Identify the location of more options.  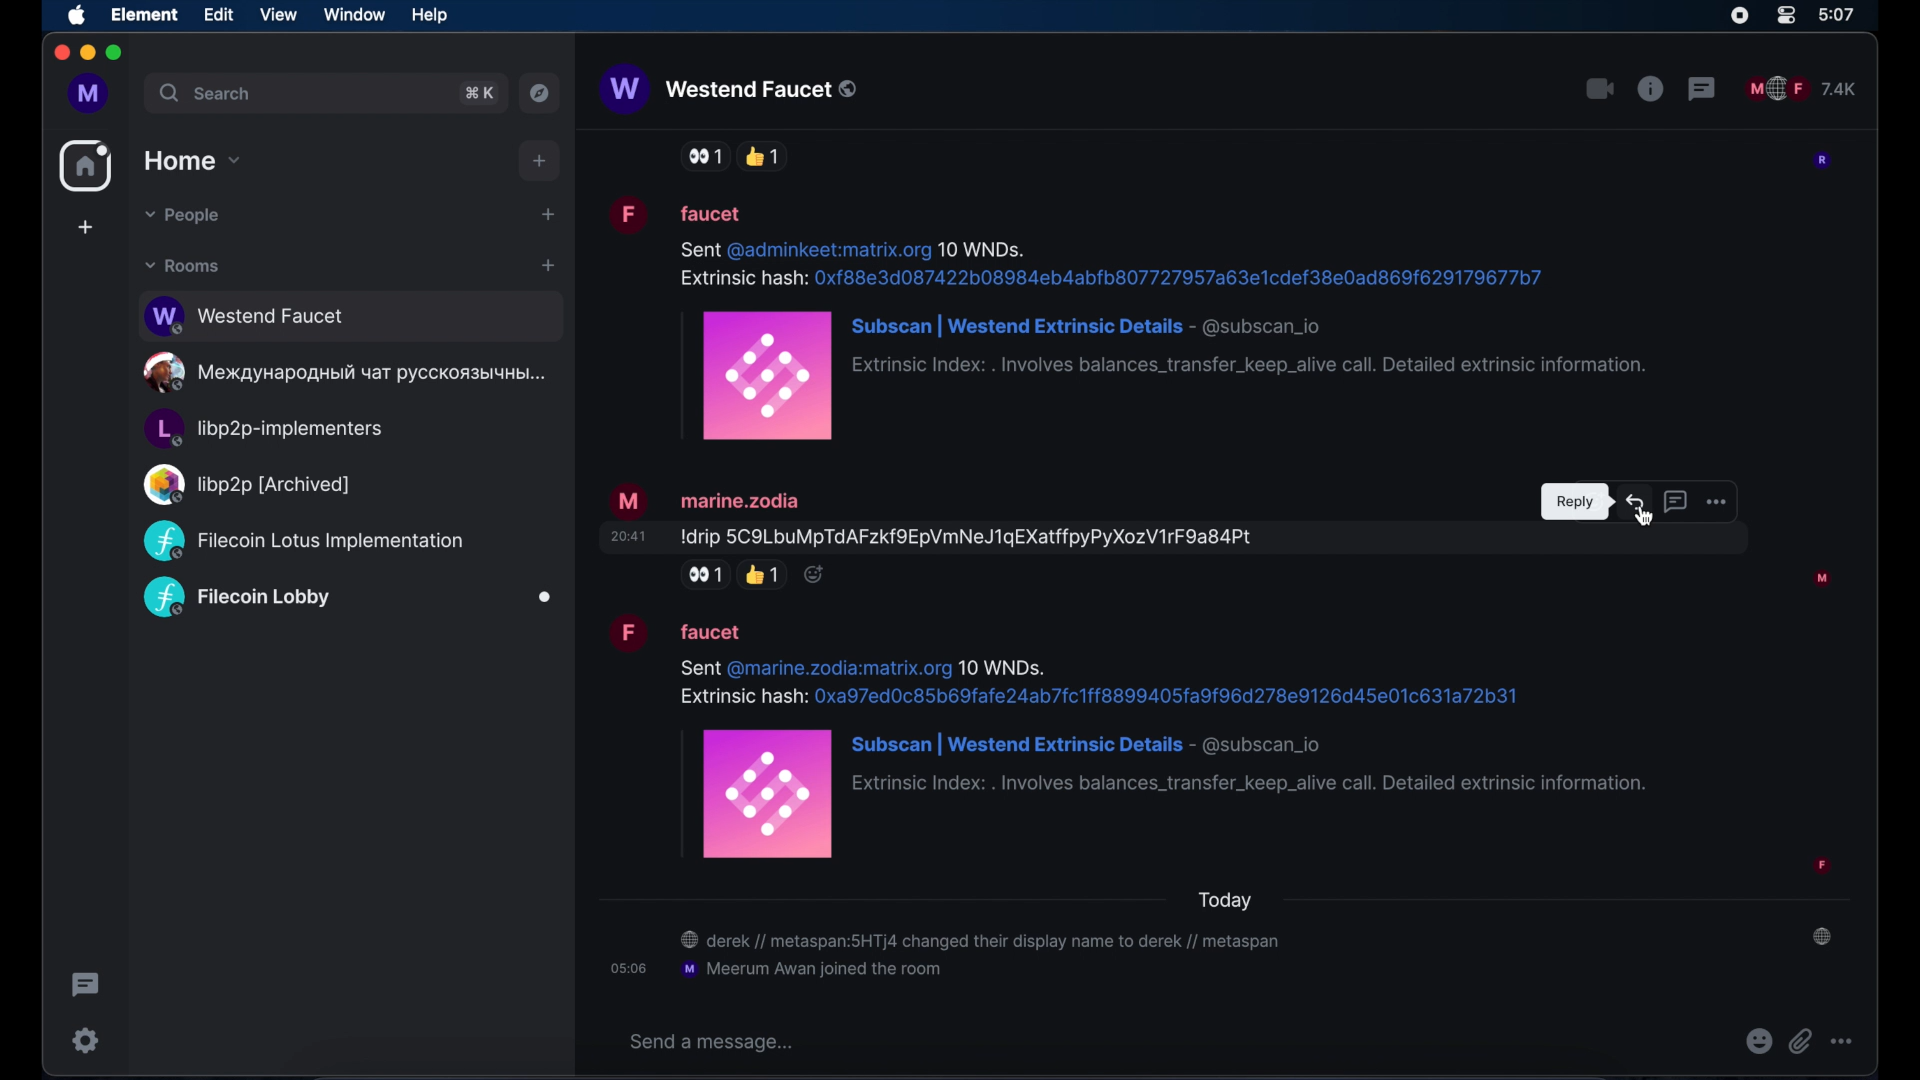
(1843, 1042).